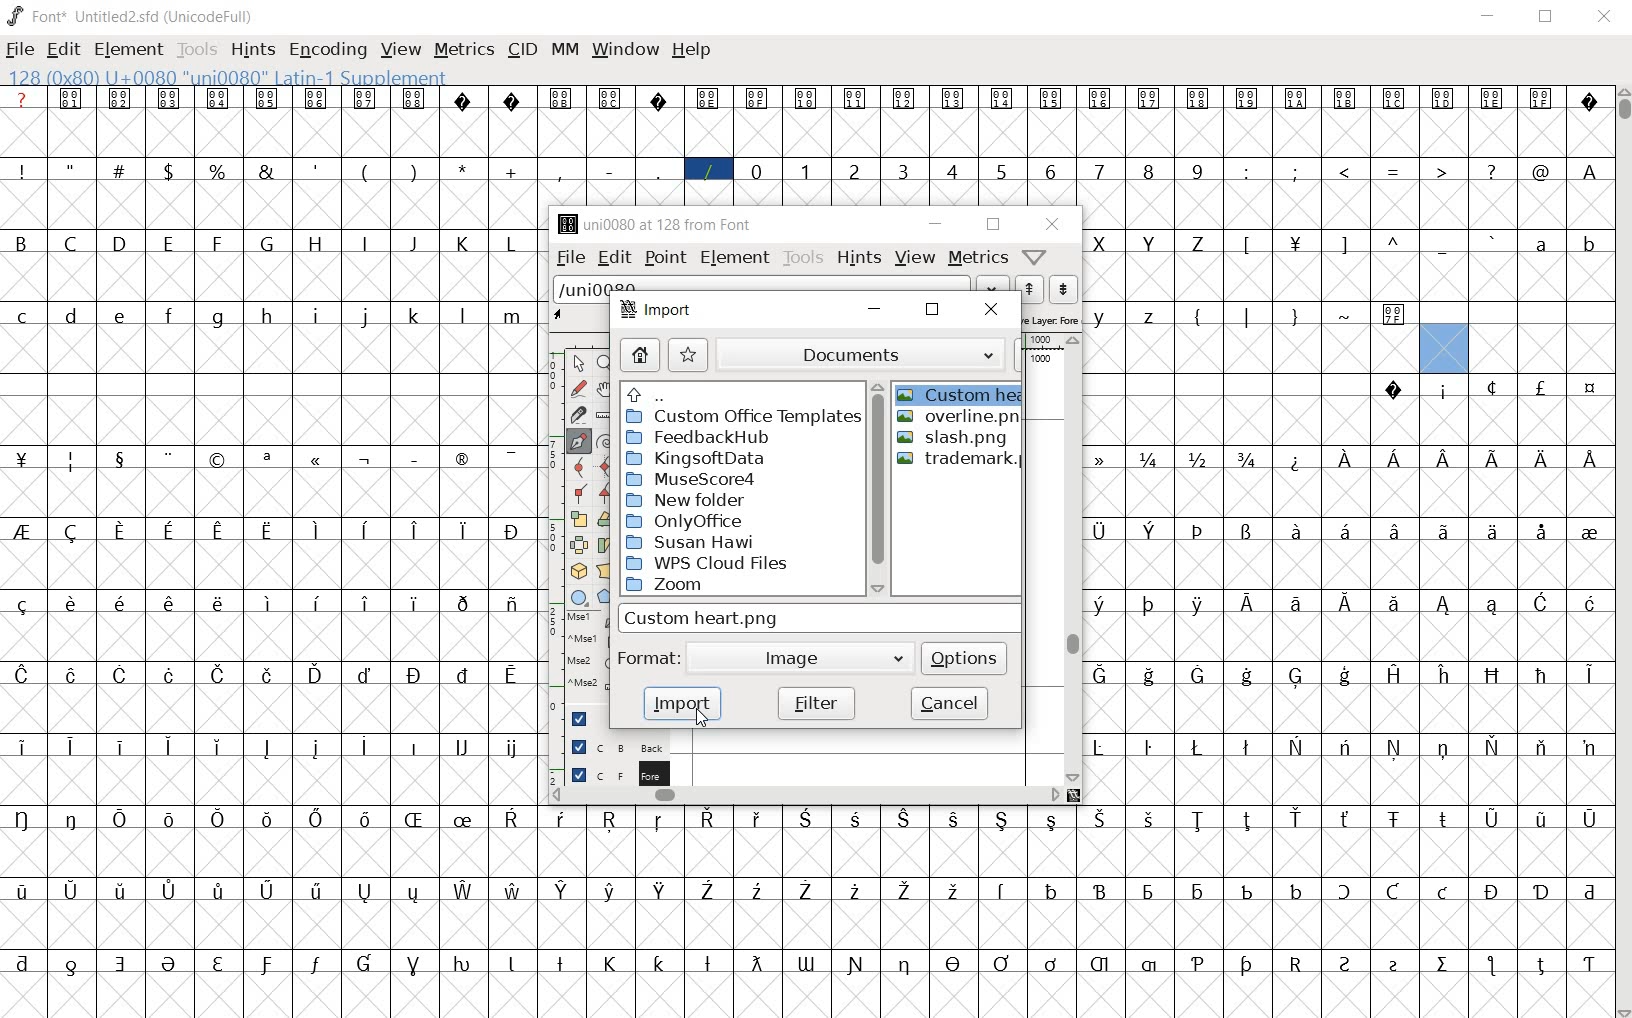 The image size is (1632, 1018). Describe the element at coordinates (413, 819) in the screenshot. I see `glyph` at that location.